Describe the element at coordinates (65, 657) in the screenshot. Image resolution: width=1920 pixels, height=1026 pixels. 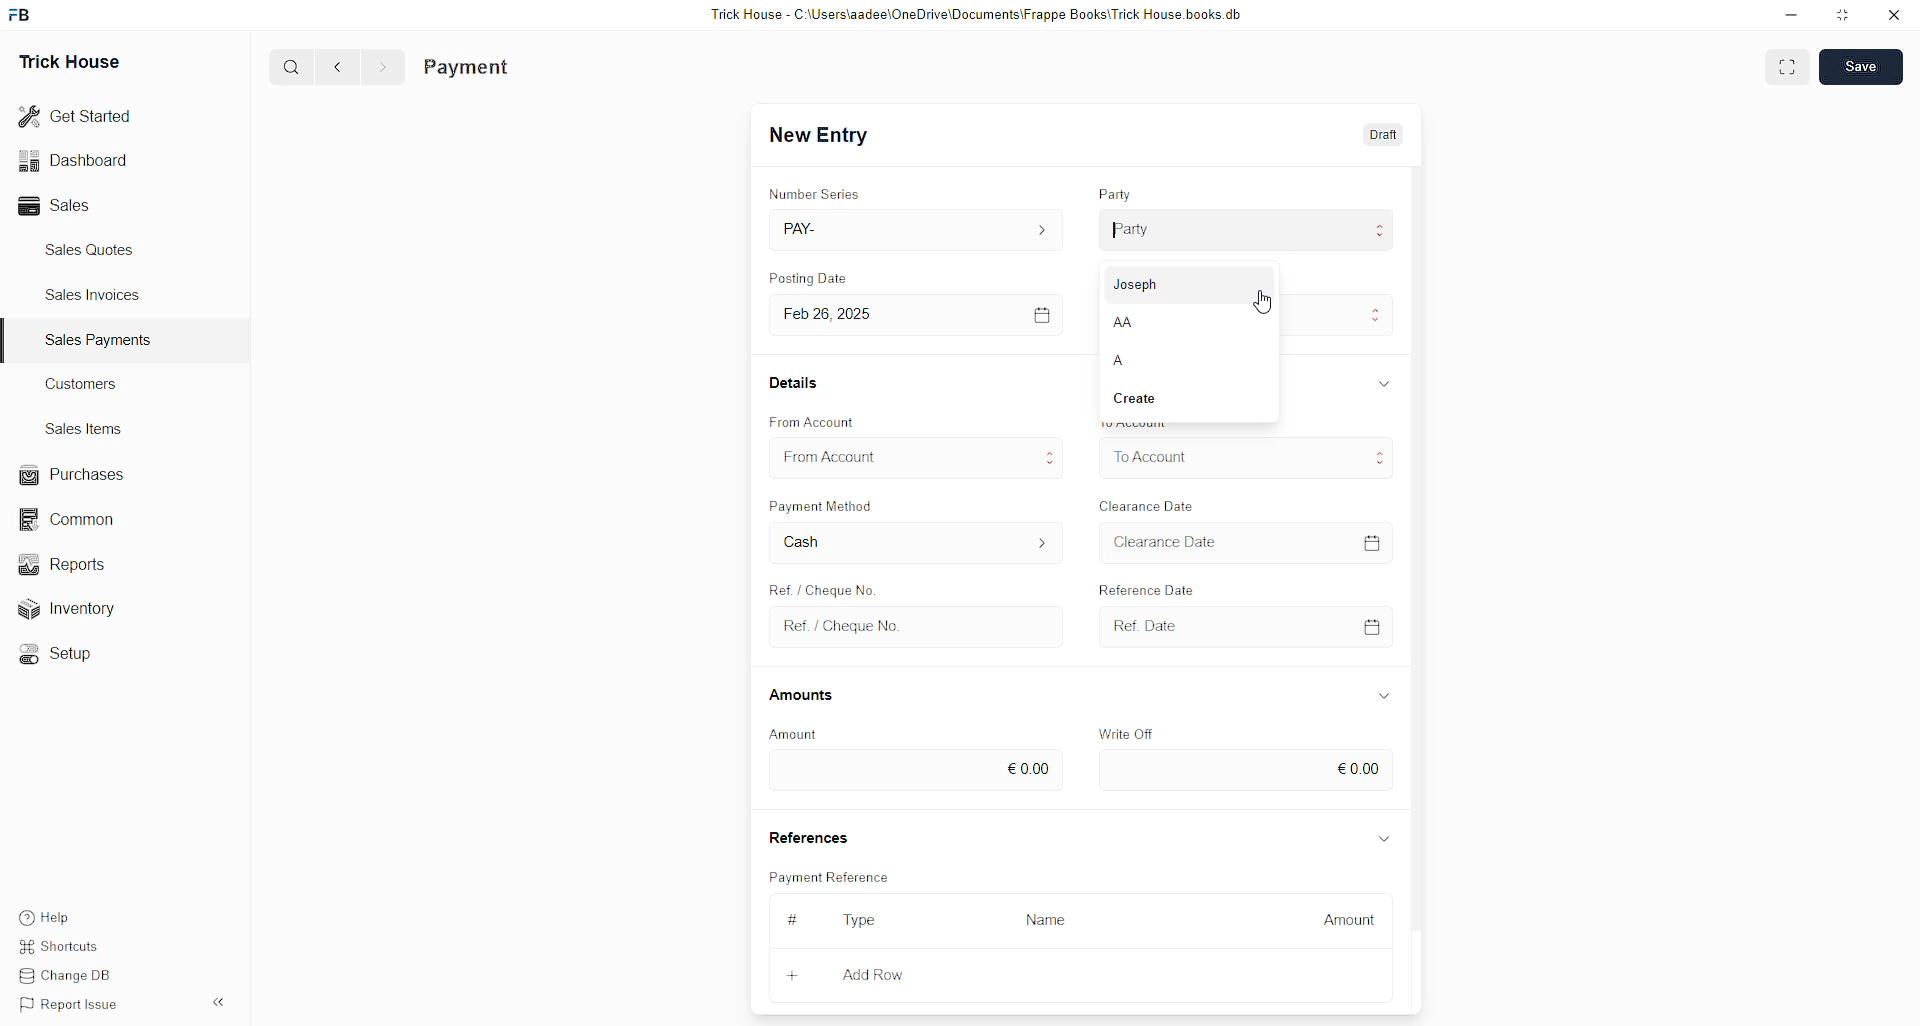
I see `Setup` at that location.